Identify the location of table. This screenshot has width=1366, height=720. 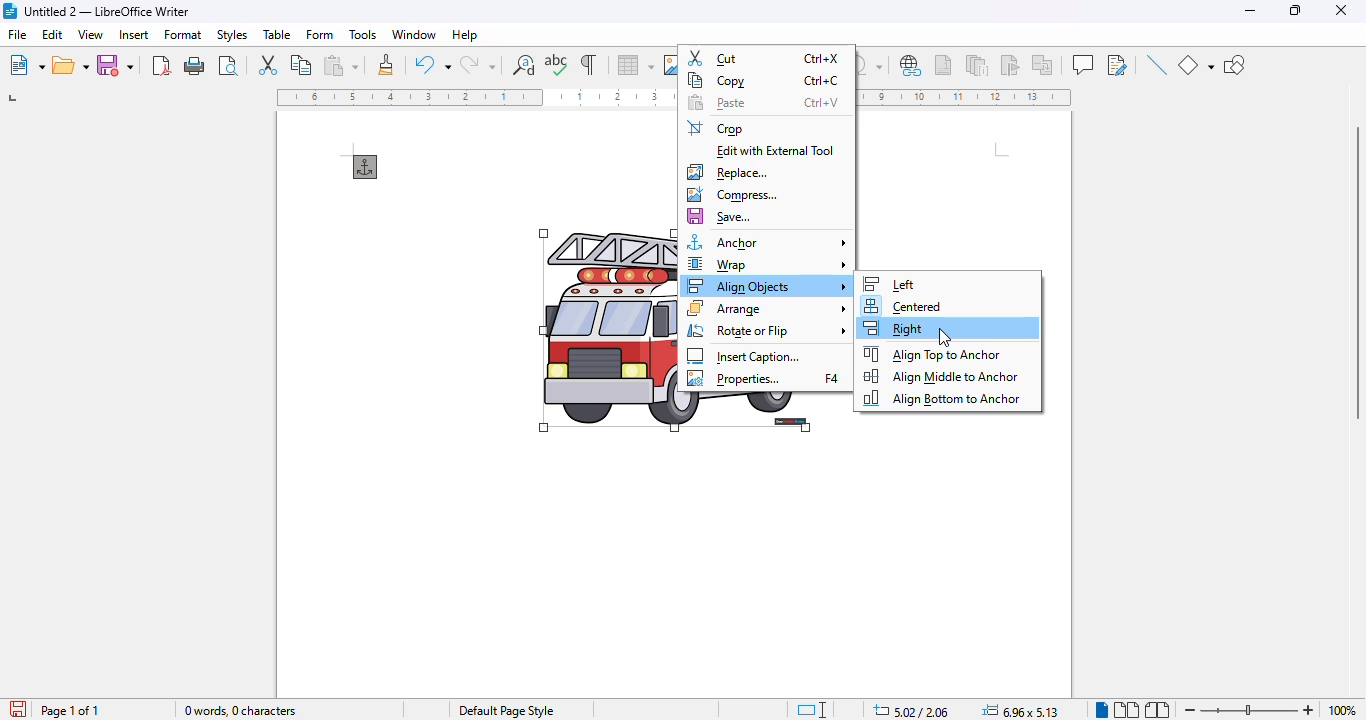
(277, 34).